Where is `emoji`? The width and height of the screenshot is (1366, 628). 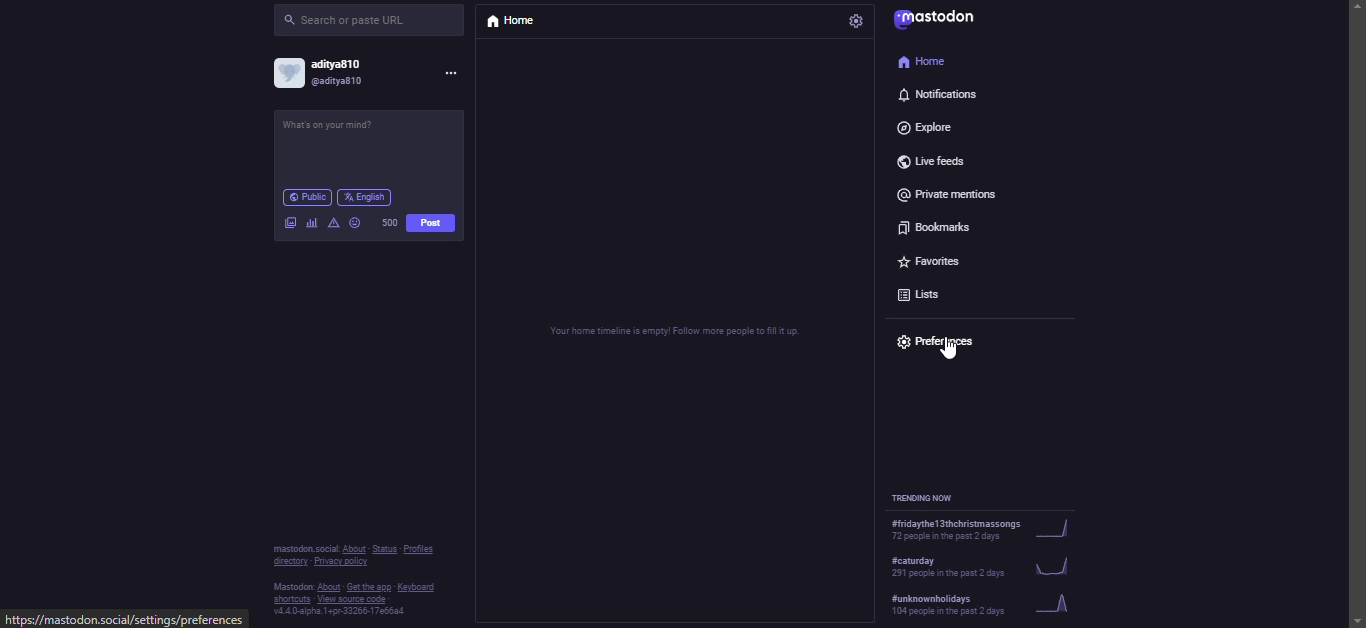 emoji is located at coordinates (357, 223).